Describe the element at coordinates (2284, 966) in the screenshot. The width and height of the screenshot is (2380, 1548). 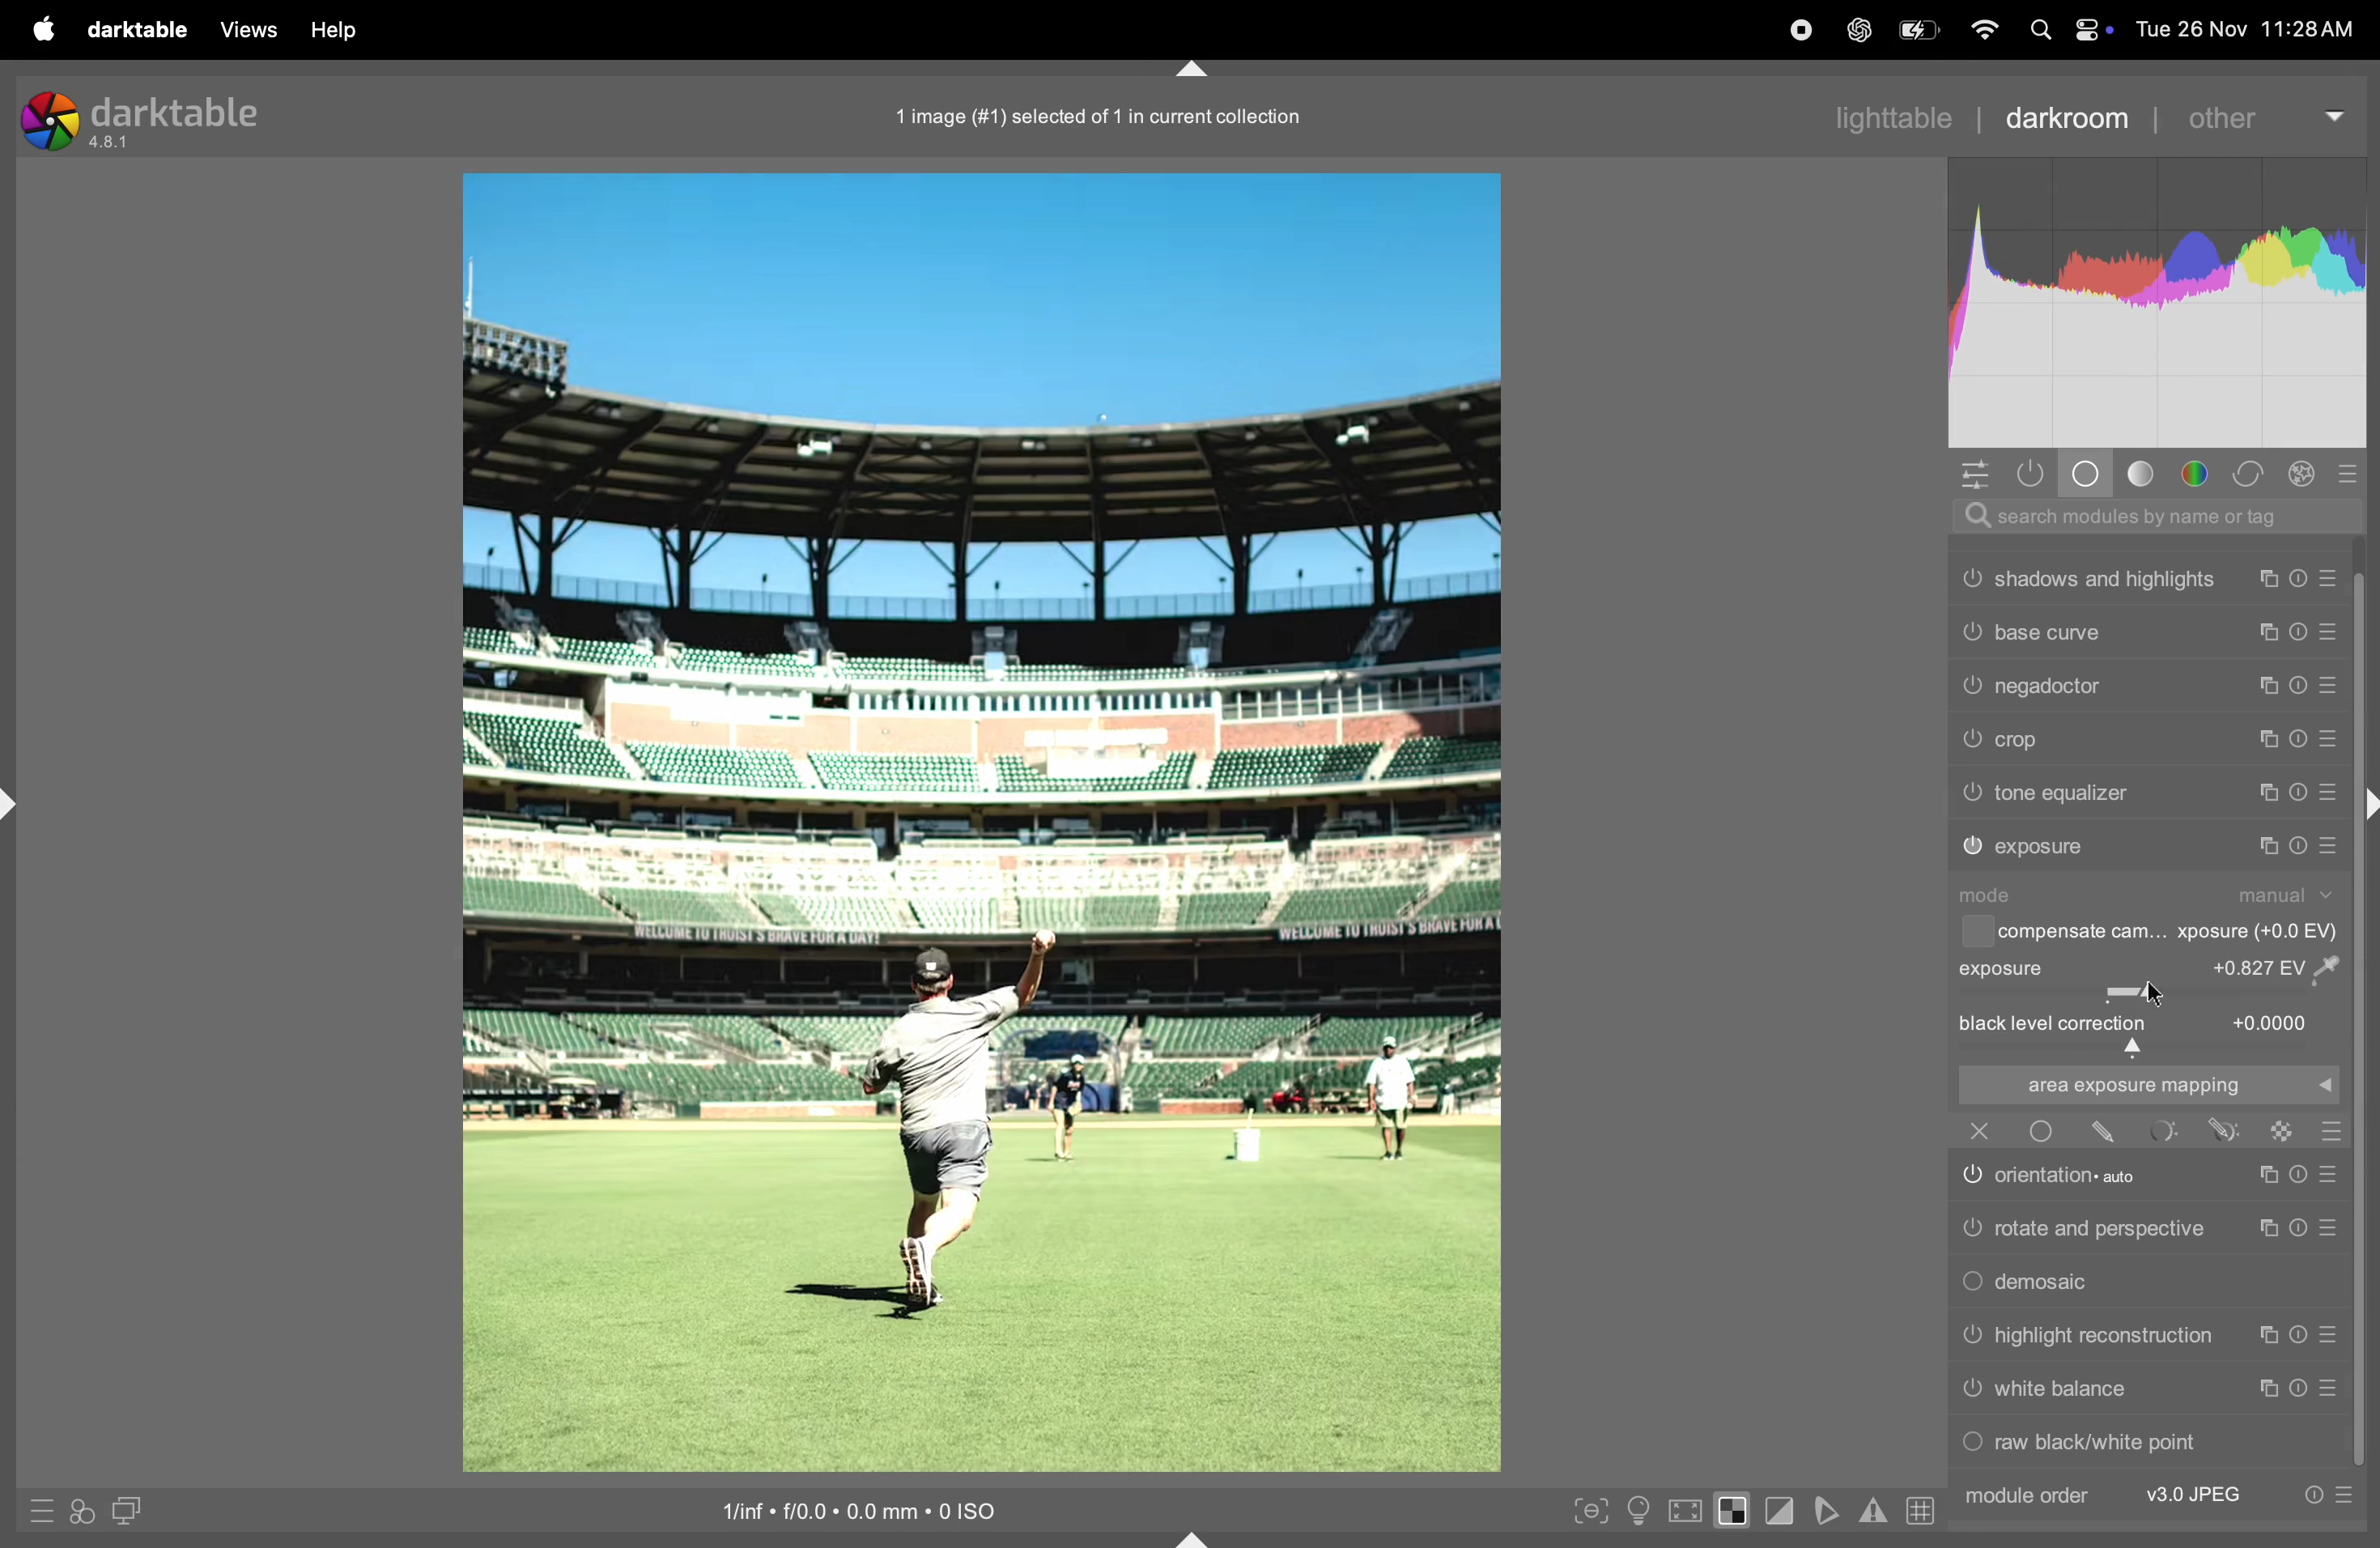
I see `Value` at that location.